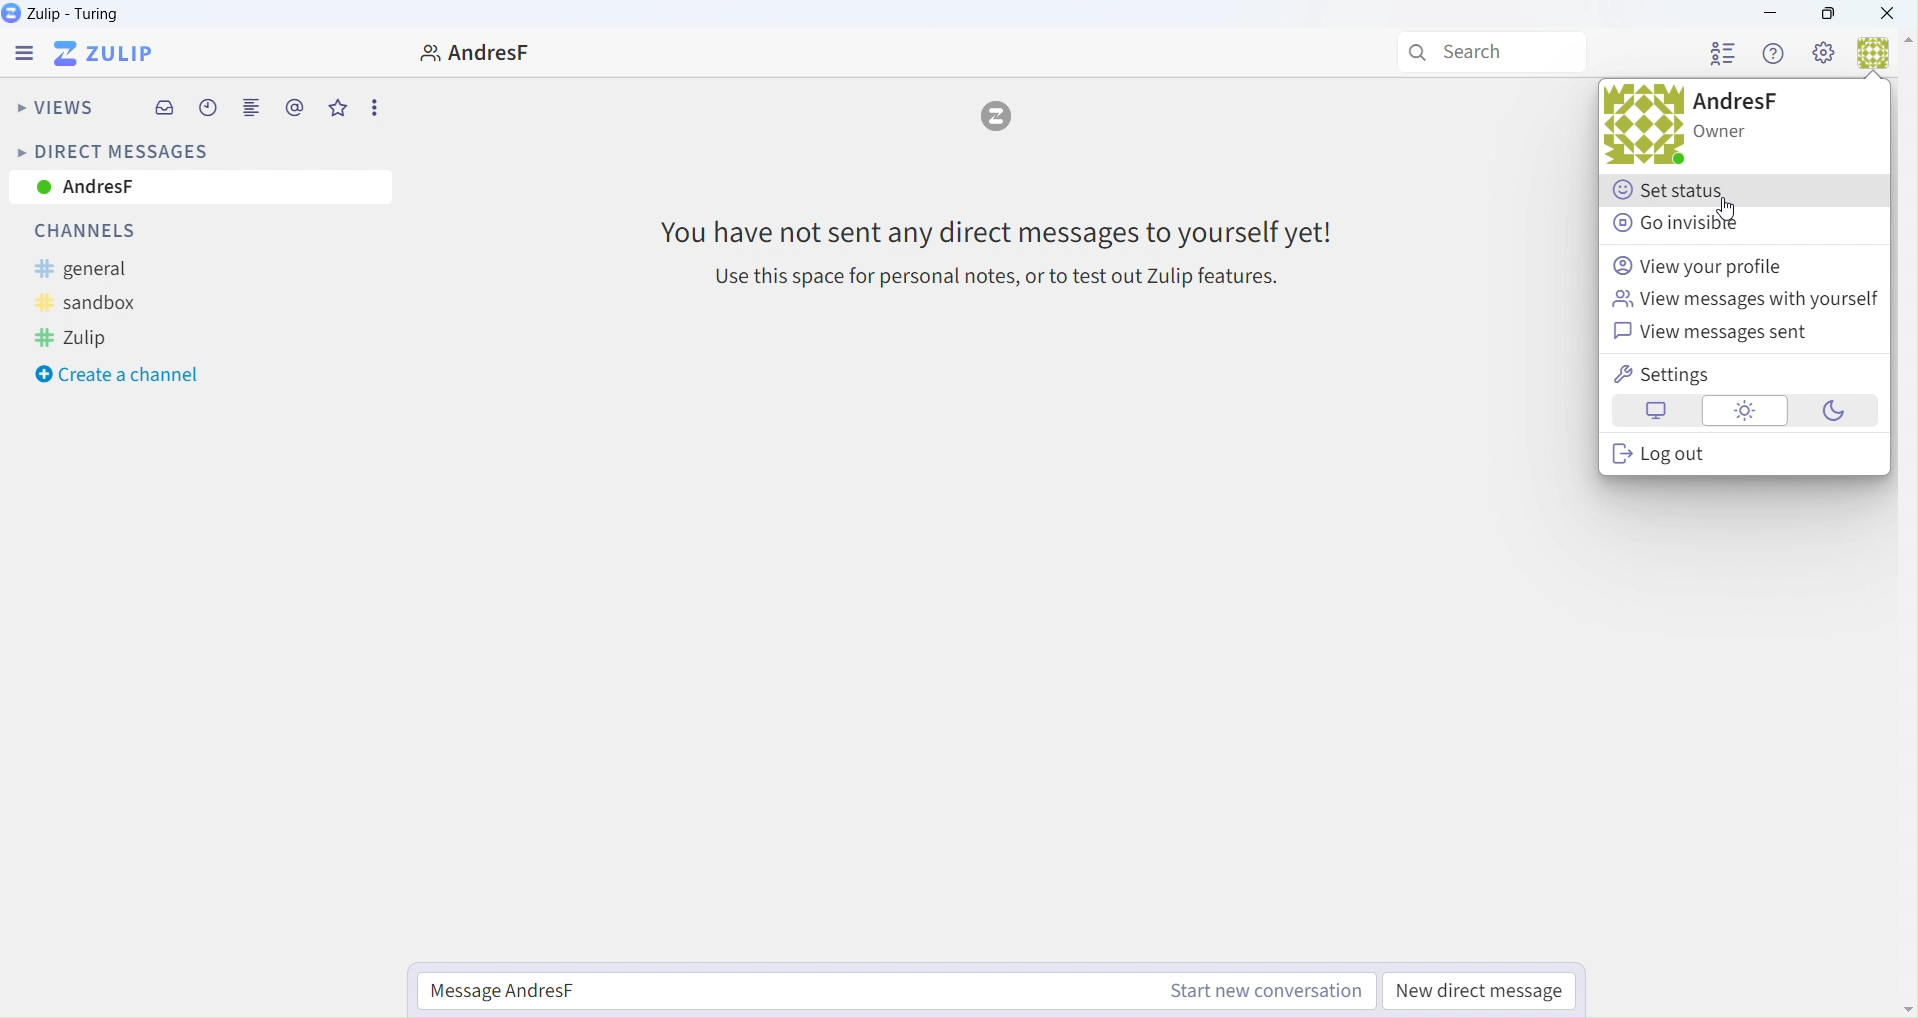  What do you see at coordinates (899, 991) in the screenshot?
I see `Message AndresF` at bounding box center [899, 991].